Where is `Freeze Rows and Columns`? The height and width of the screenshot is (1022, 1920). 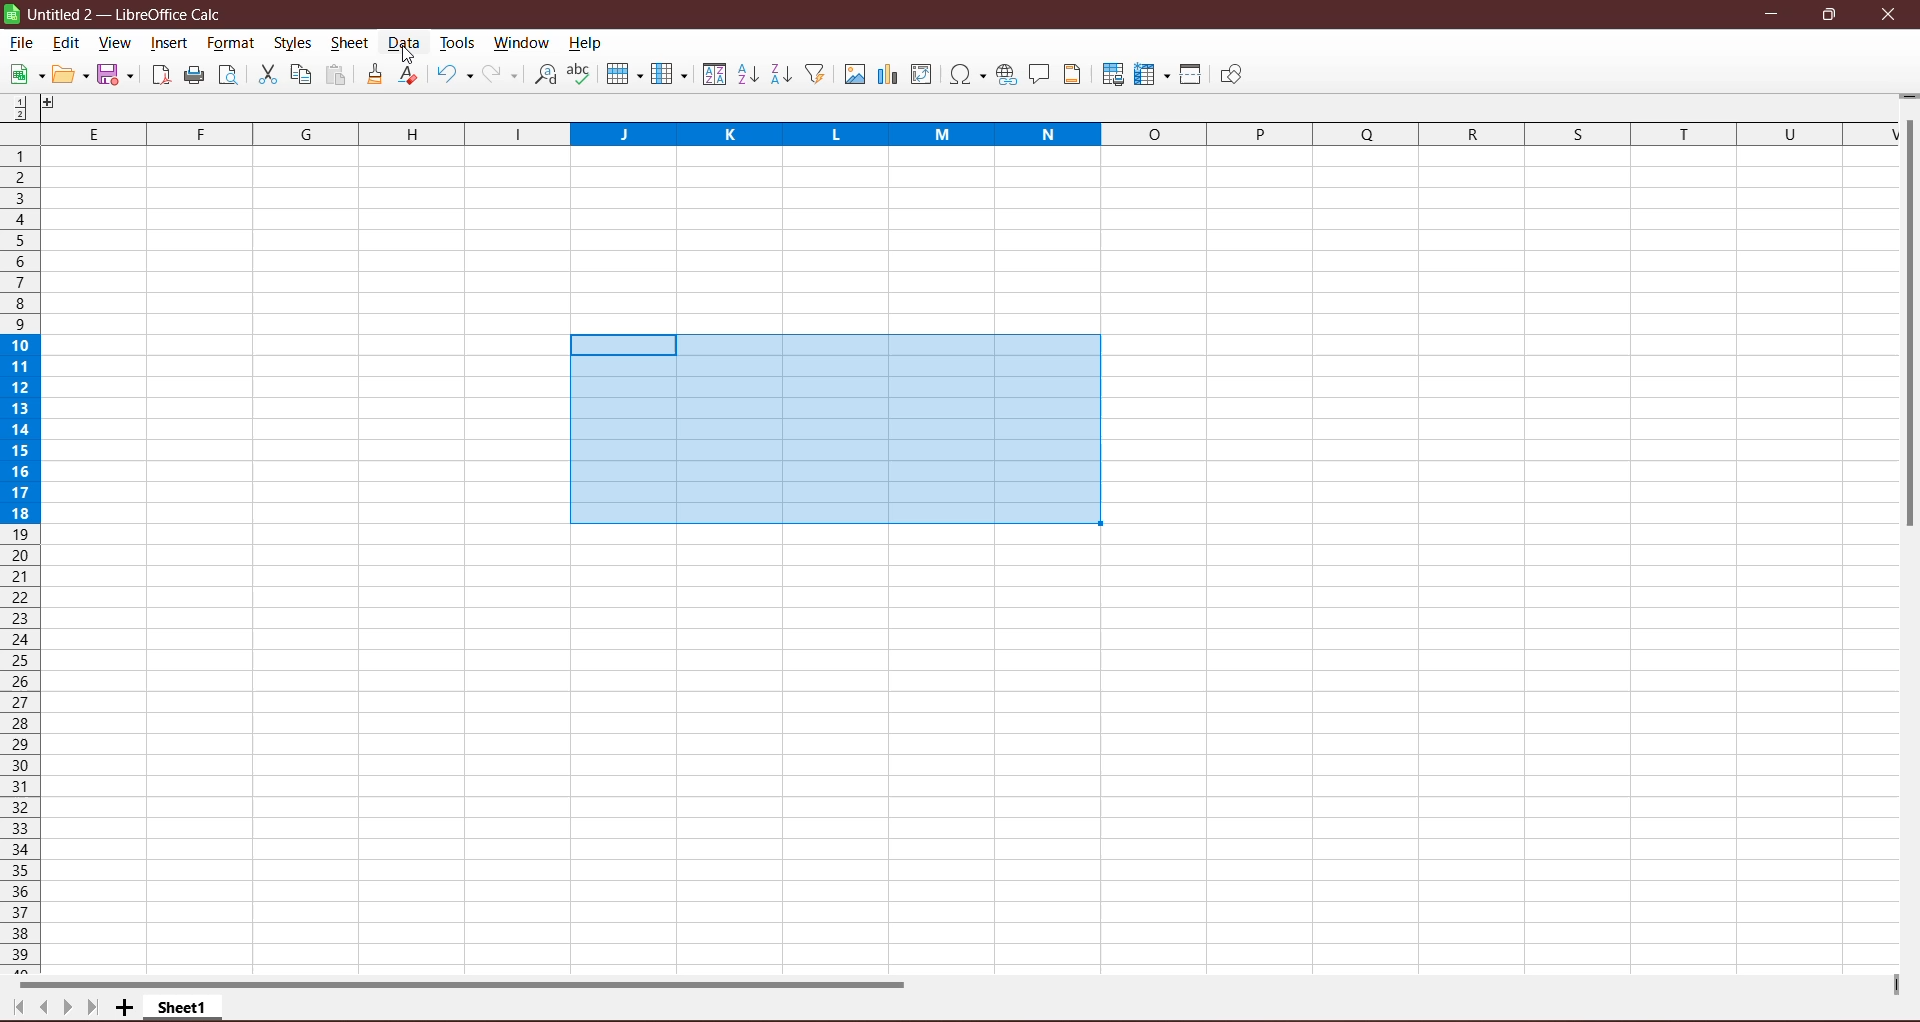 Freeze Rows and Columns is located at coordinates (1153, 75).